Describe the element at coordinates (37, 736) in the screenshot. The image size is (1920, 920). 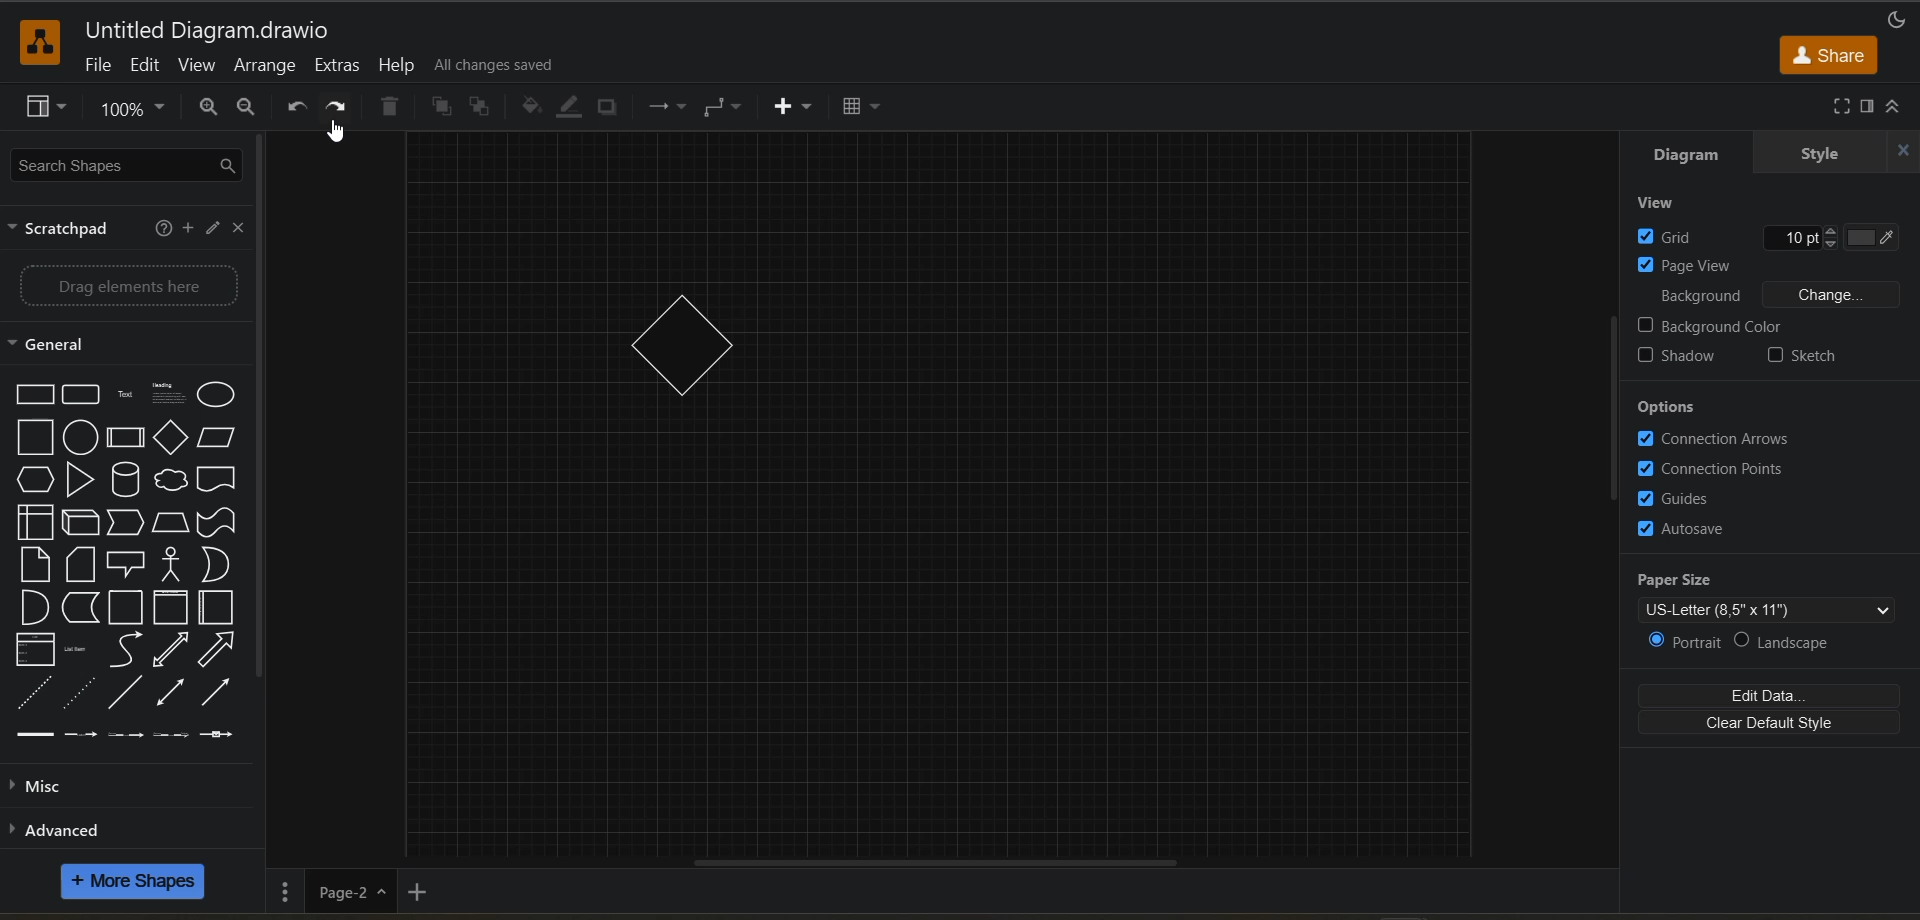
I see `link` at that location.